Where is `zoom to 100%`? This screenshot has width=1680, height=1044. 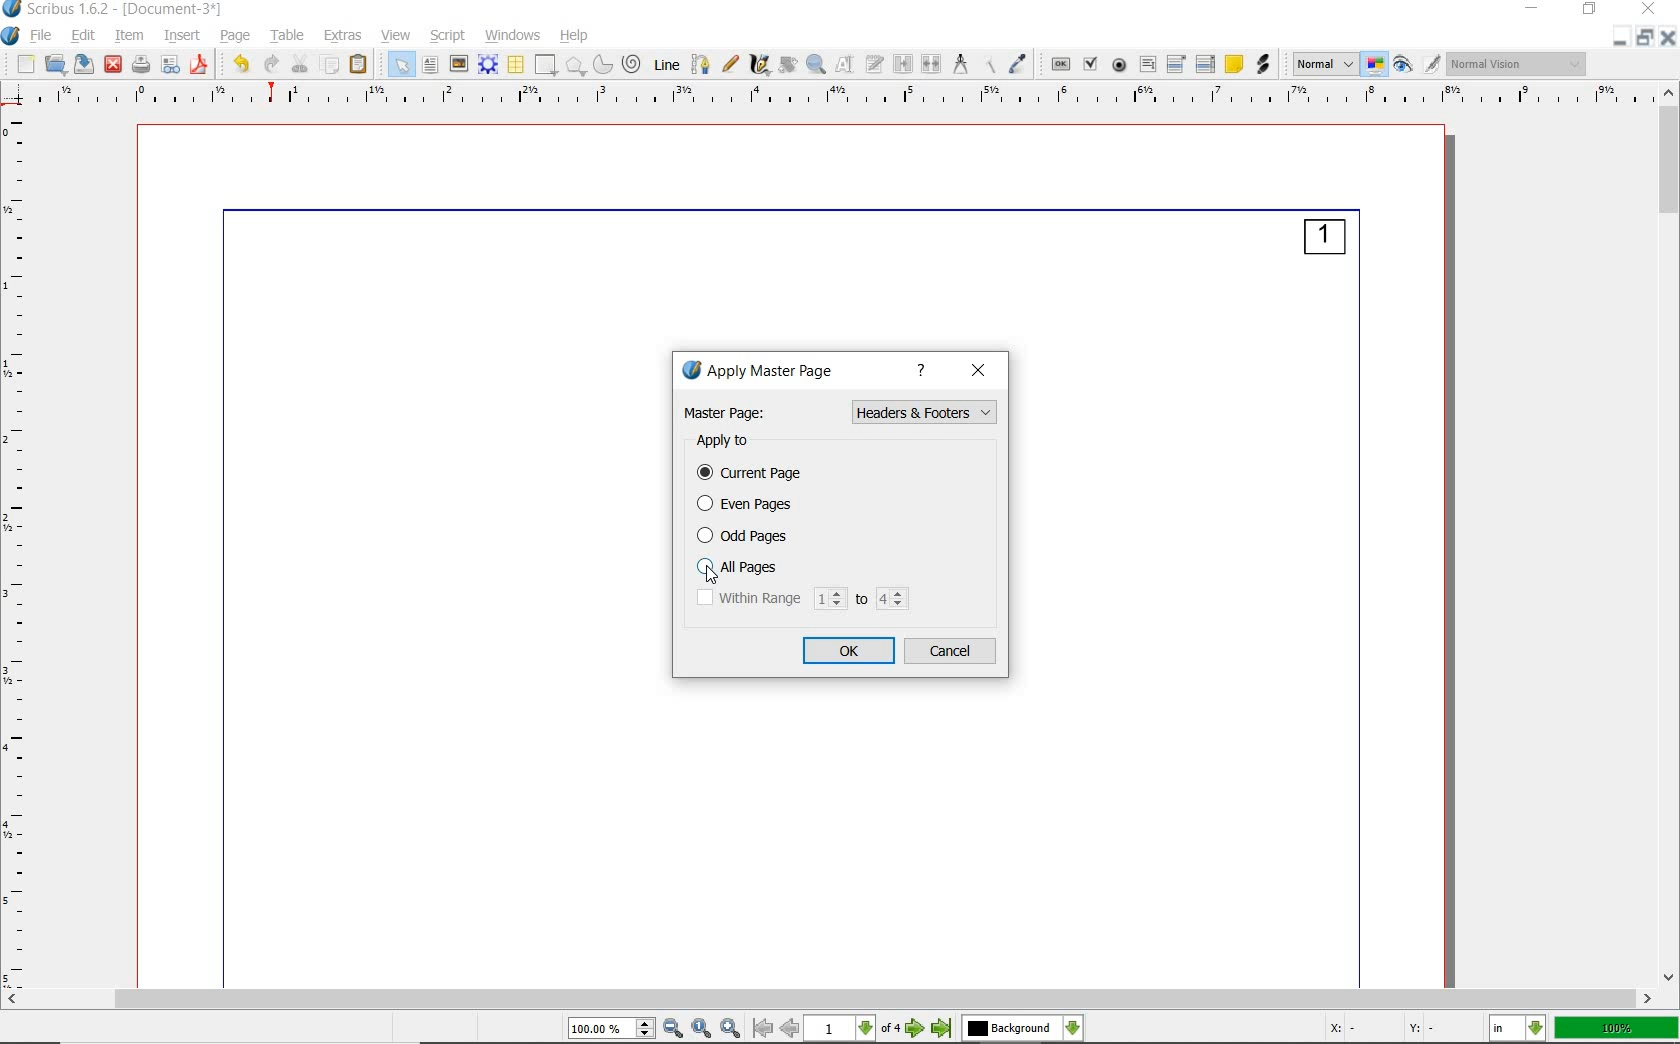 zoom to 100% is located at coordinates (704, 1028).